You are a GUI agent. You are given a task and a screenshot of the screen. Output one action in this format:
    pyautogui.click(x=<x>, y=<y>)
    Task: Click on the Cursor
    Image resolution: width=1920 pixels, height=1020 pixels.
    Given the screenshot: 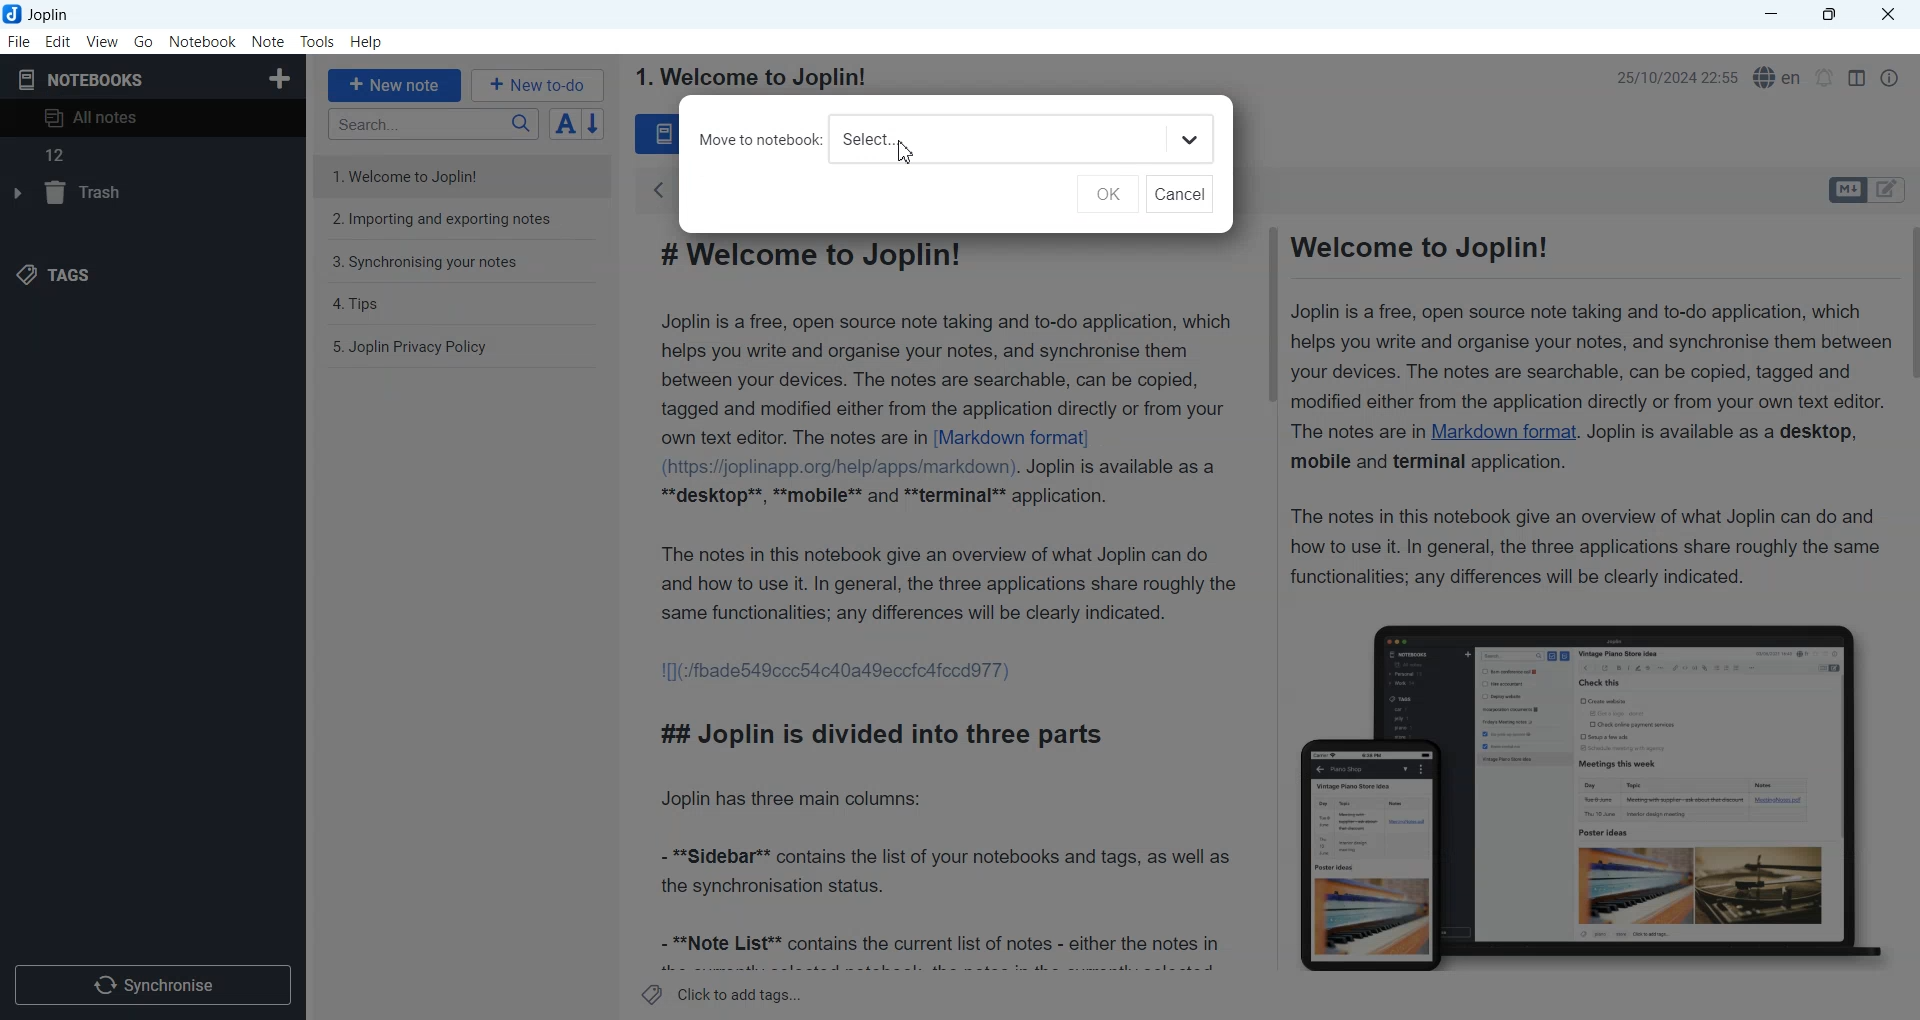 What is the action you would take?
    pyautogui.click(x=907, y=153)
    